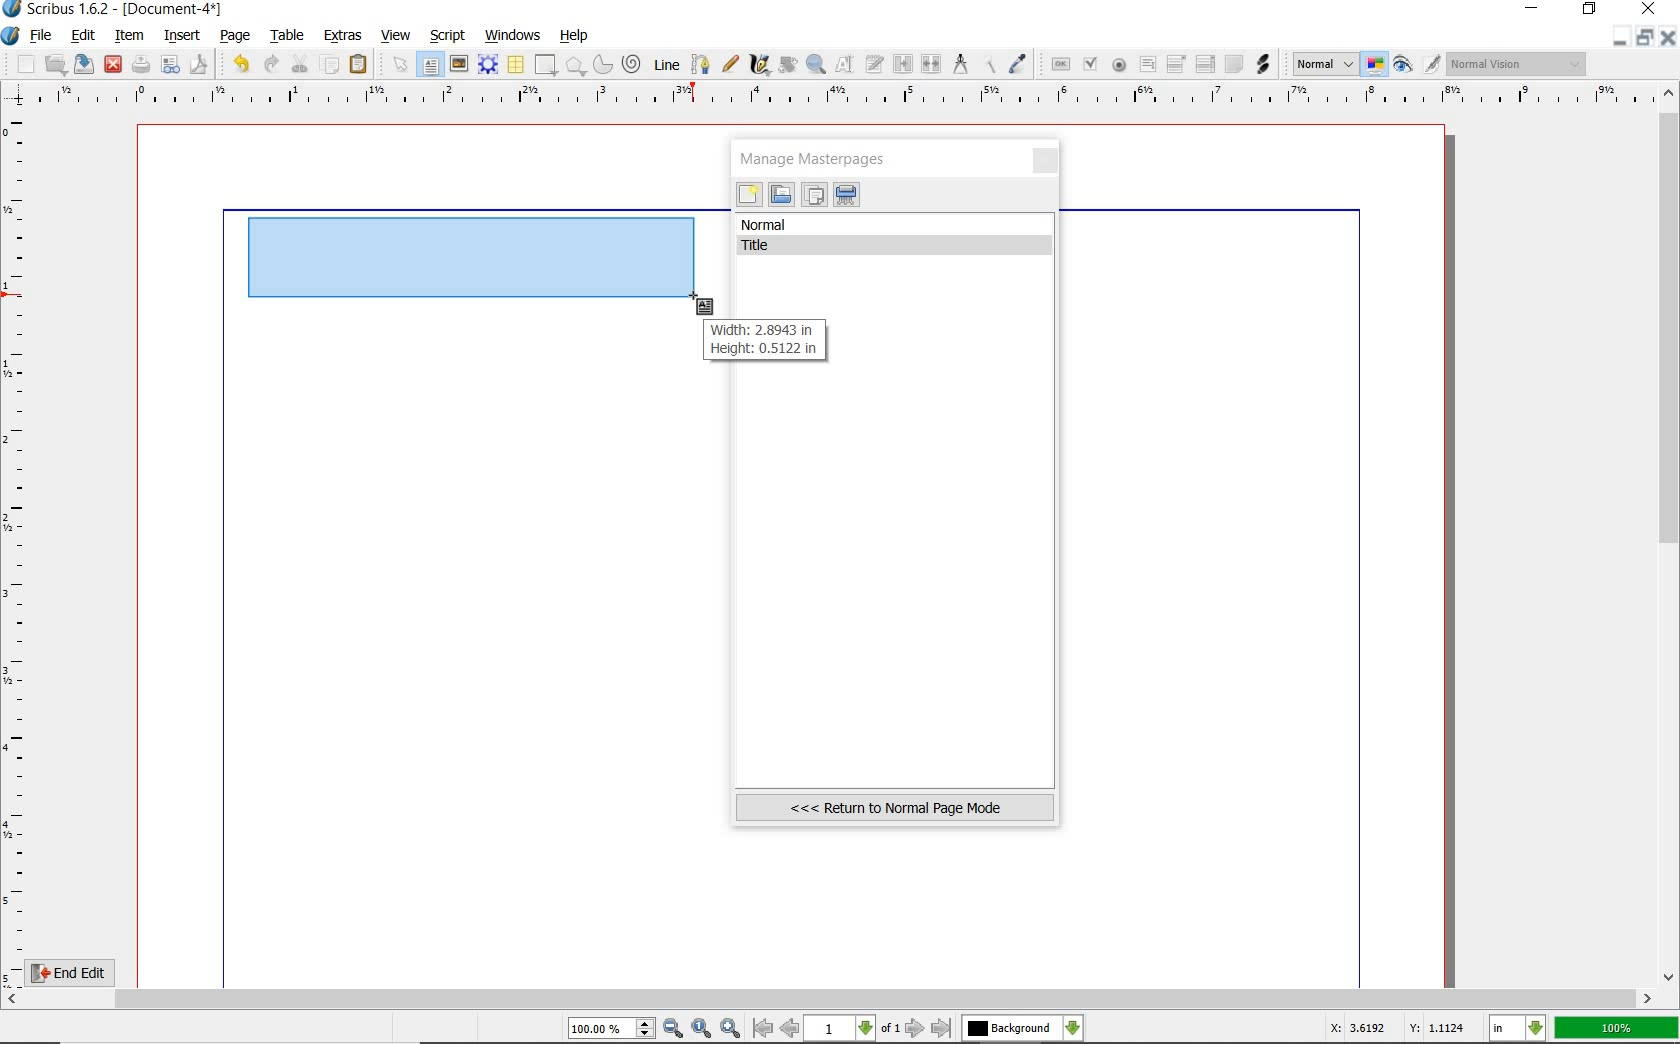 This screenshot has width=1680, height=1044. What do you see at coordinates (792, 1029) in the screenshot?
I see `go to previous page` at bounding box center [792, 1029].